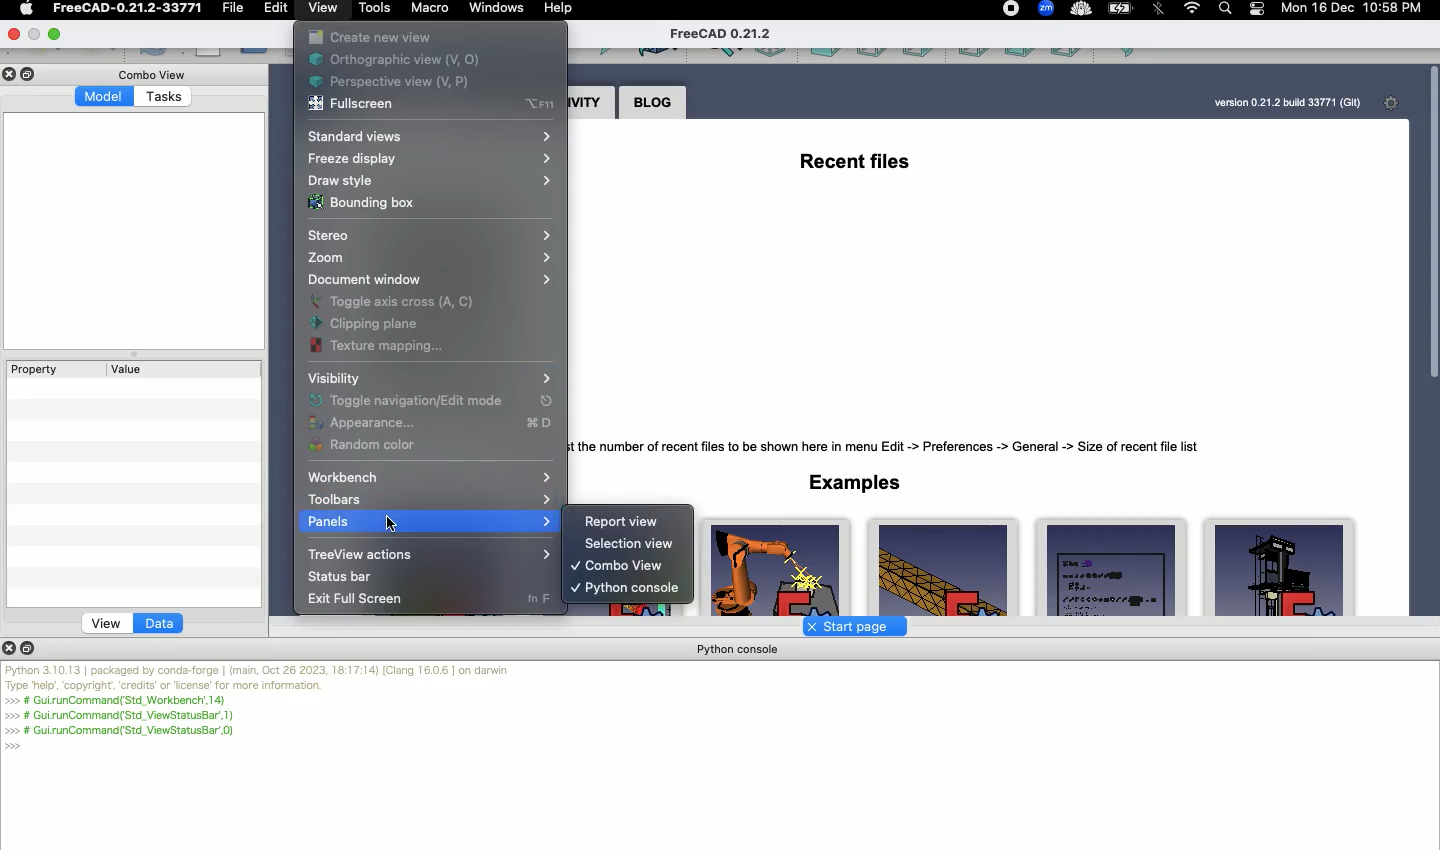 The width and height of the screenshot is (1440, 850). I want to click on Python console, so click(739, 650).